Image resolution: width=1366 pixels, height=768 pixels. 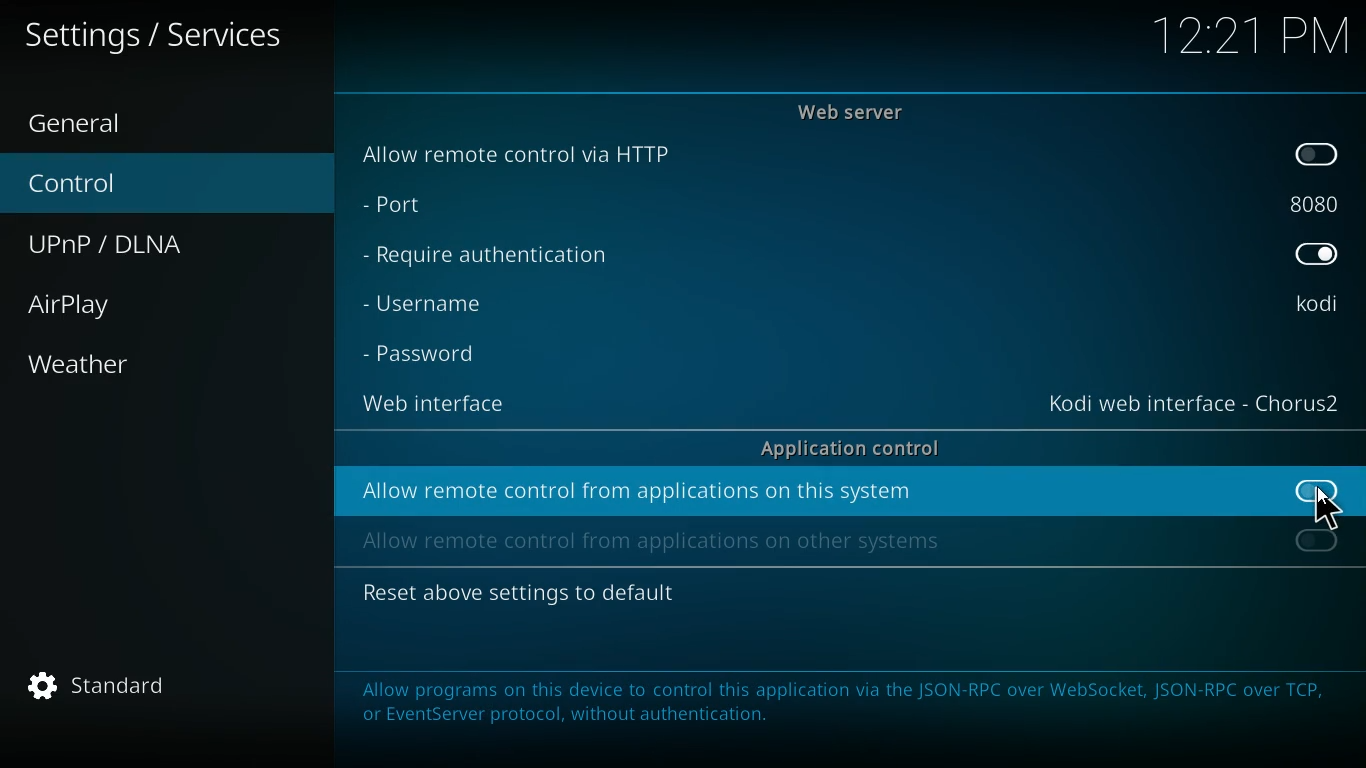 I want to click on text, so click(x=173, y=35).